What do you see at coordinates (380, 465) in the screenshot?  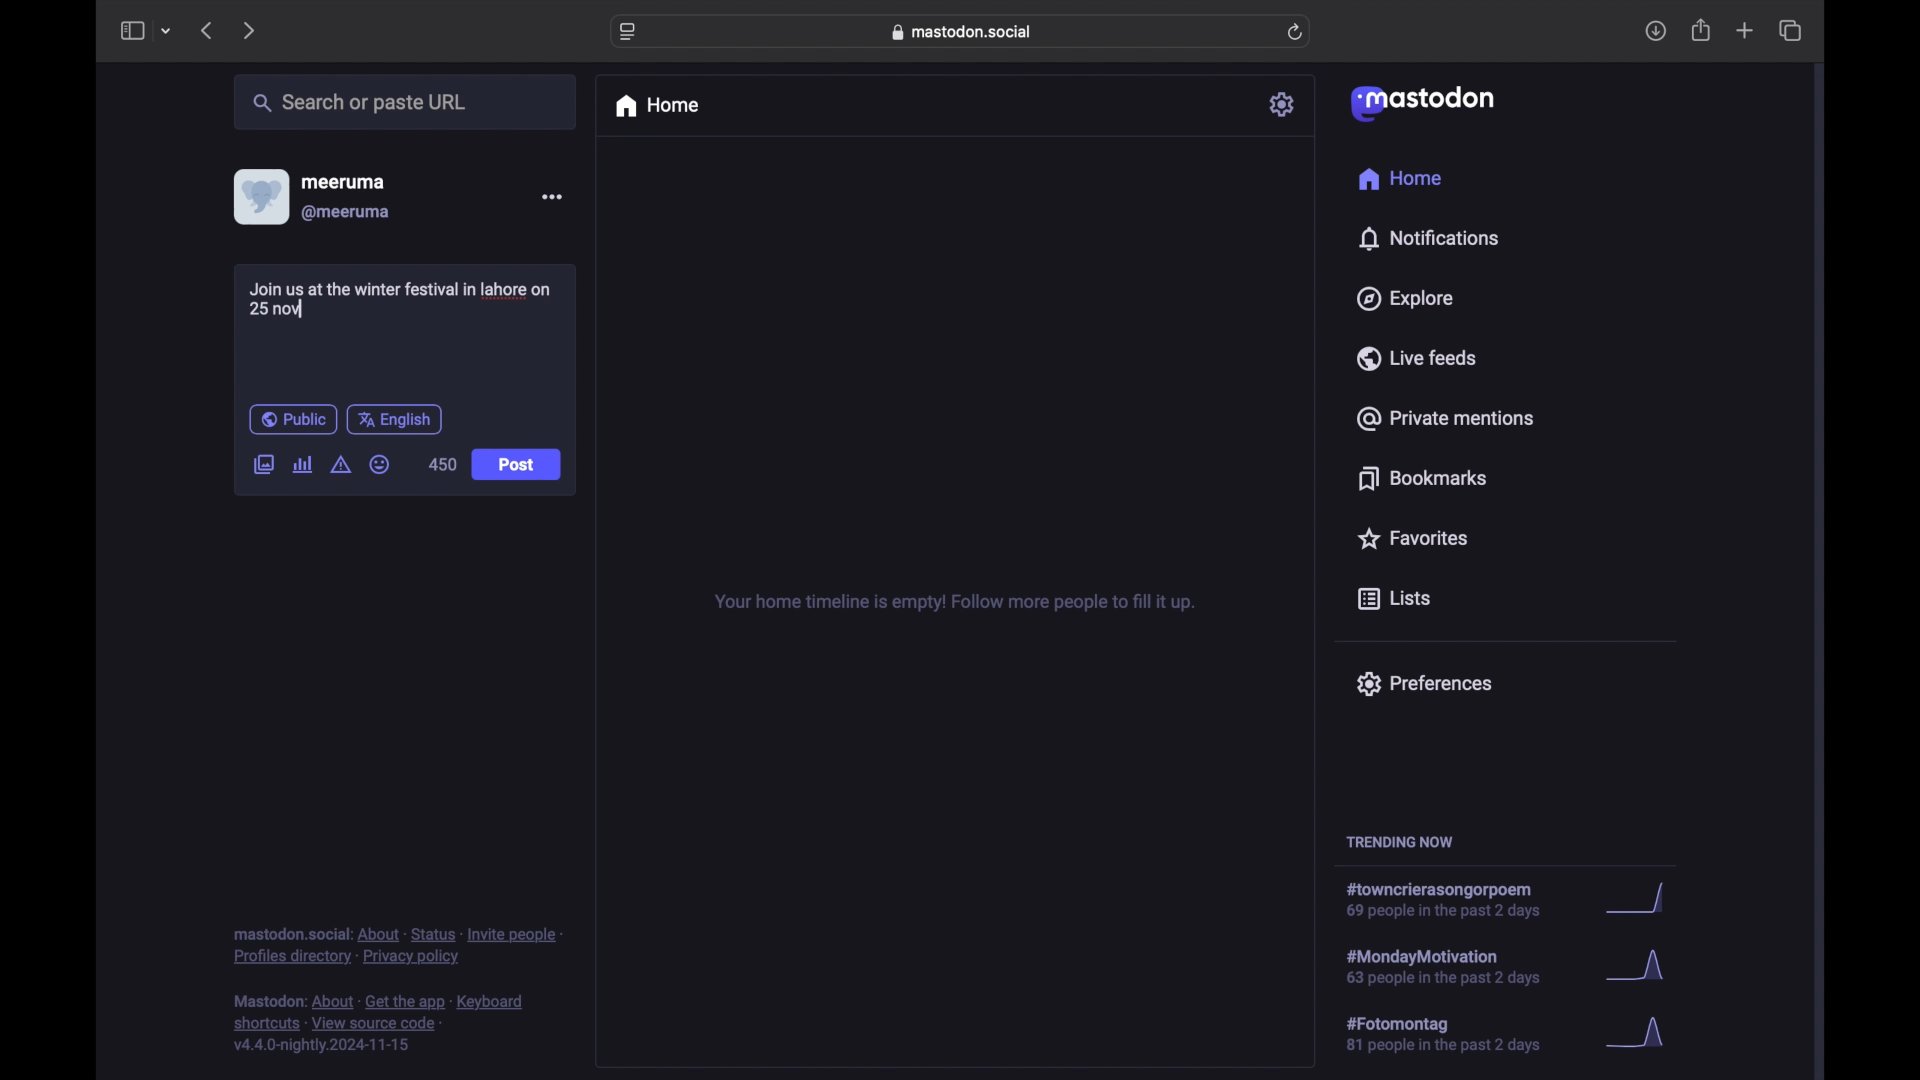 I see `emoji` at bounding box center [380, 465].